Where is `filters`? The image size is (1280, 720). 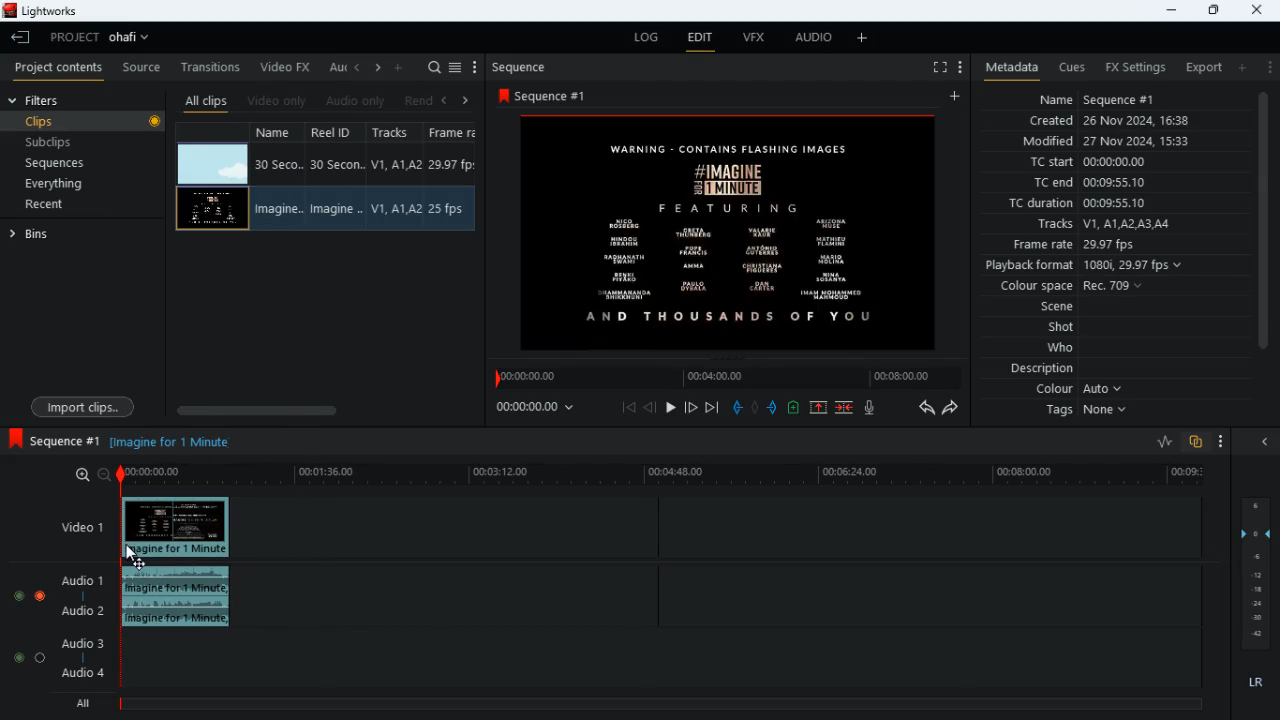 filters is located at coordinates (46, 101).